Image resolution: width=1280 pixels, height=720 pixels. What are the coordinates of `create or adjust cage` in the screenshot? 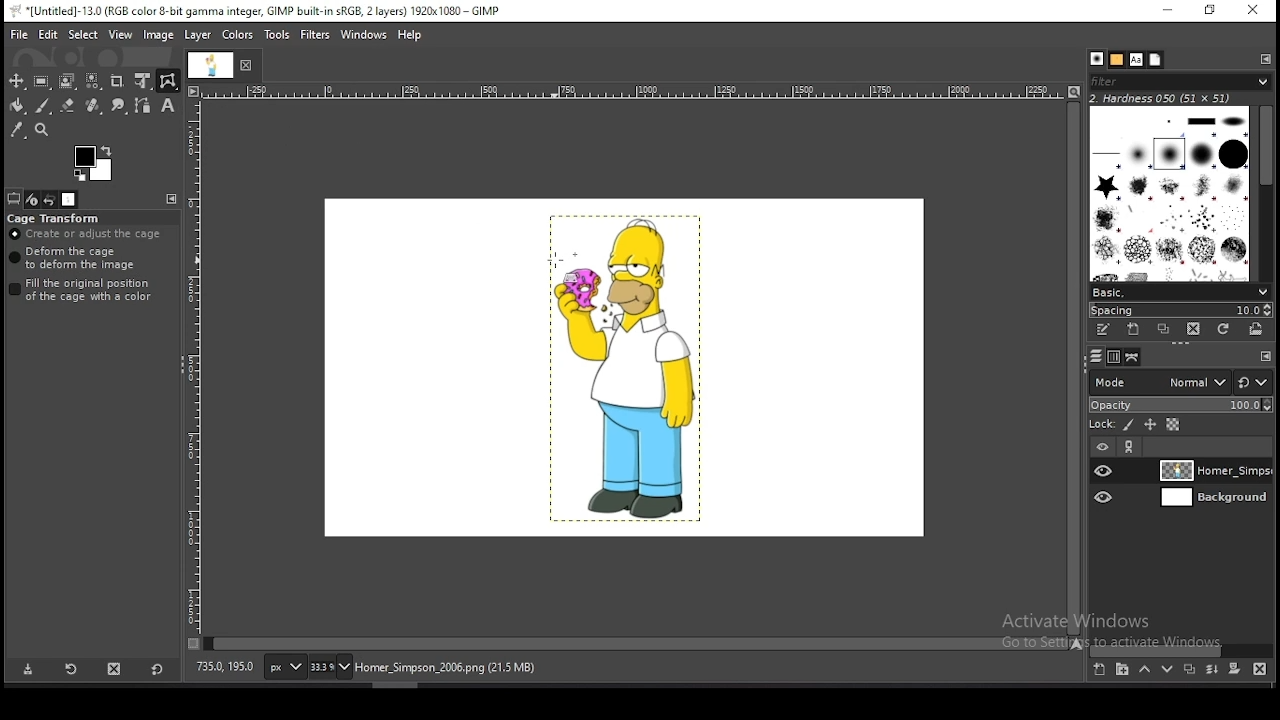 It's located at (87, 234).